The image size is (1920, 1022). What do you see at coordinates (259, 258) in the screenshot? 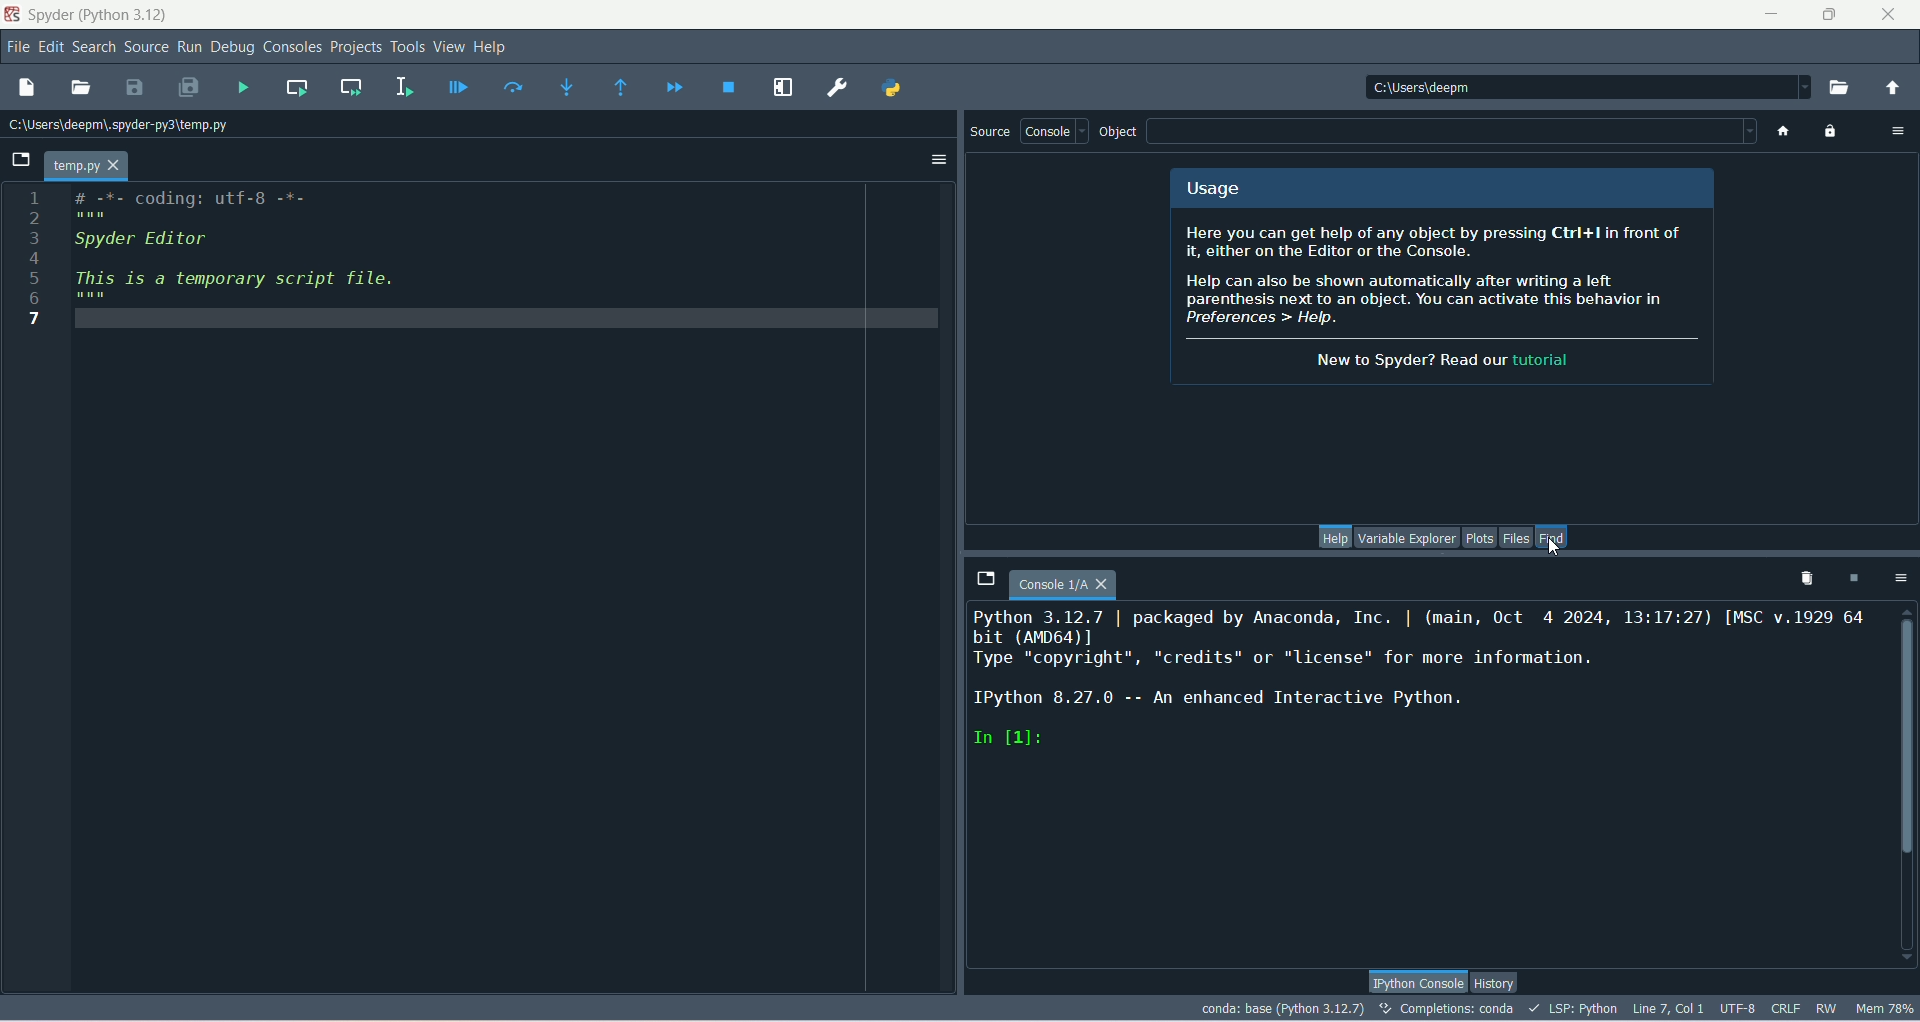
I see `editor pane text` at bounding box center [259, 258].